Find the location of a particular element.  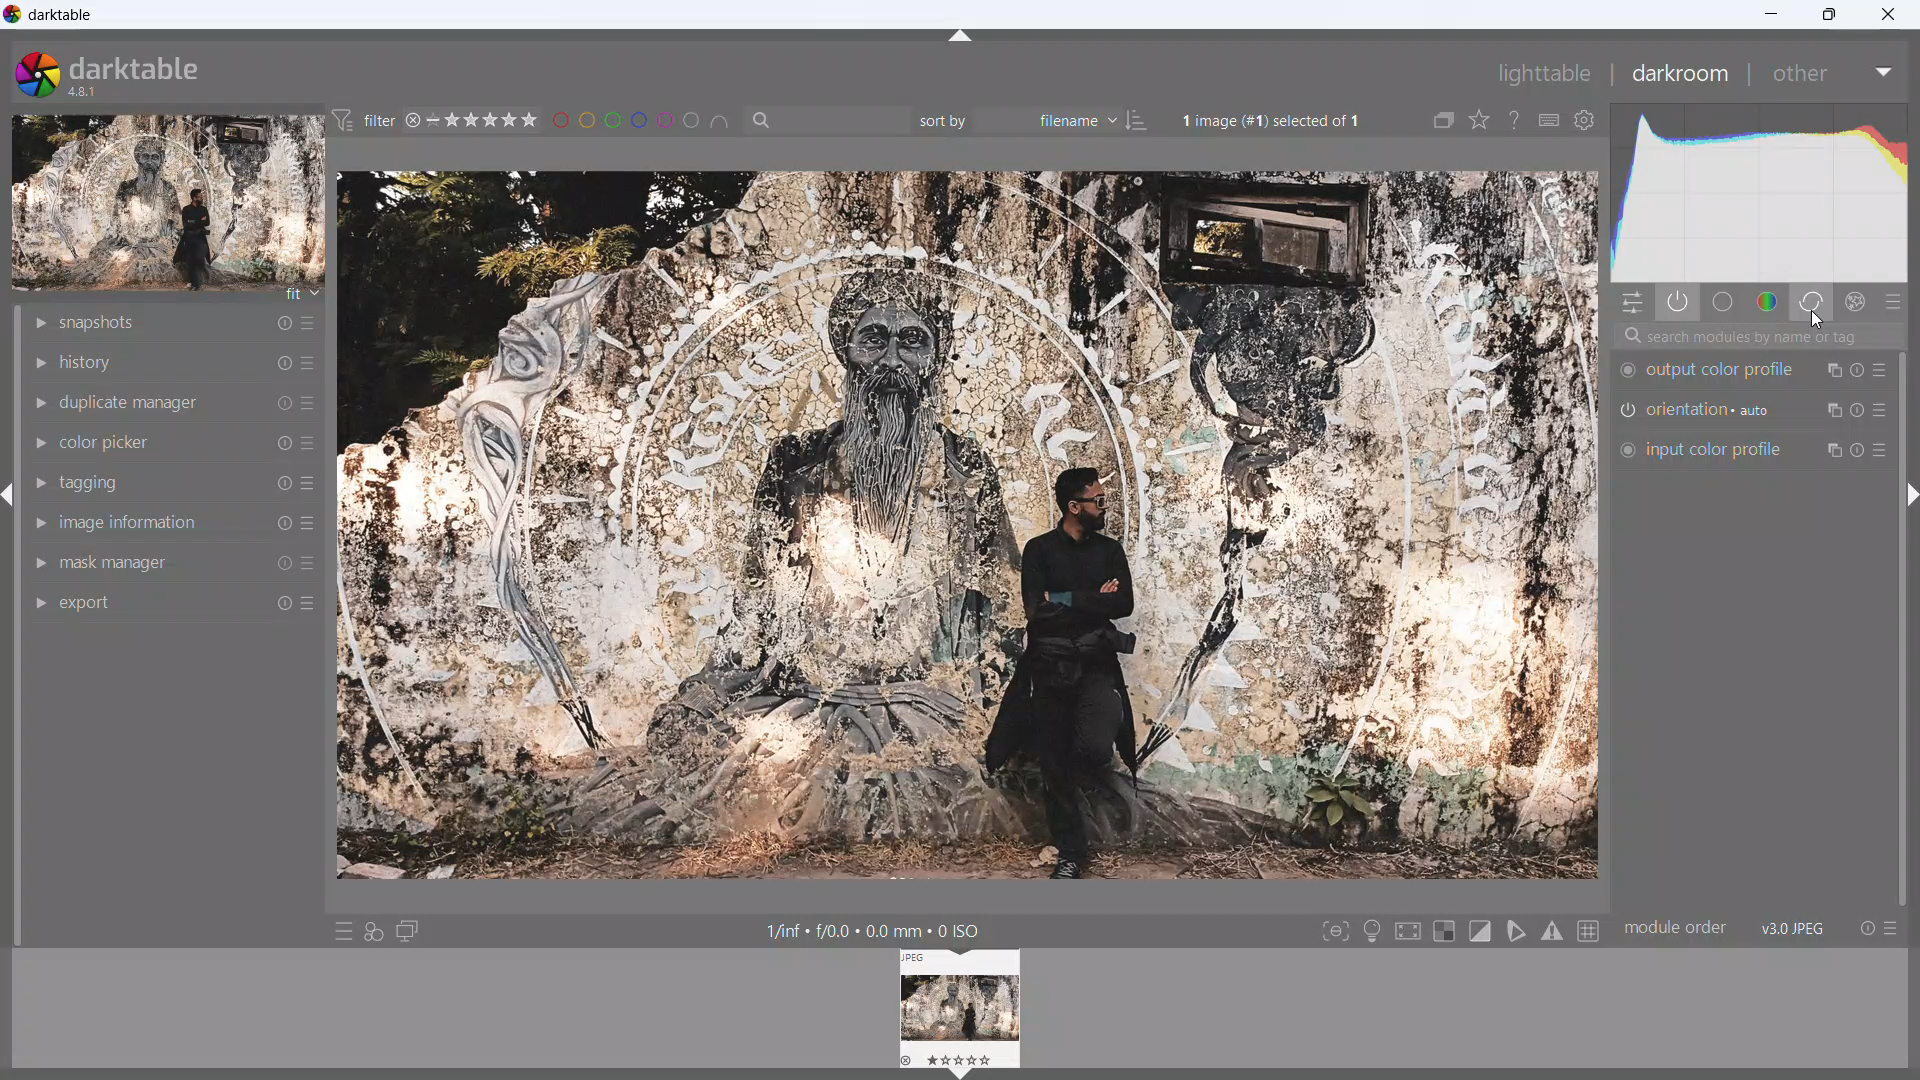

color is located at coordinates (1768, 303).